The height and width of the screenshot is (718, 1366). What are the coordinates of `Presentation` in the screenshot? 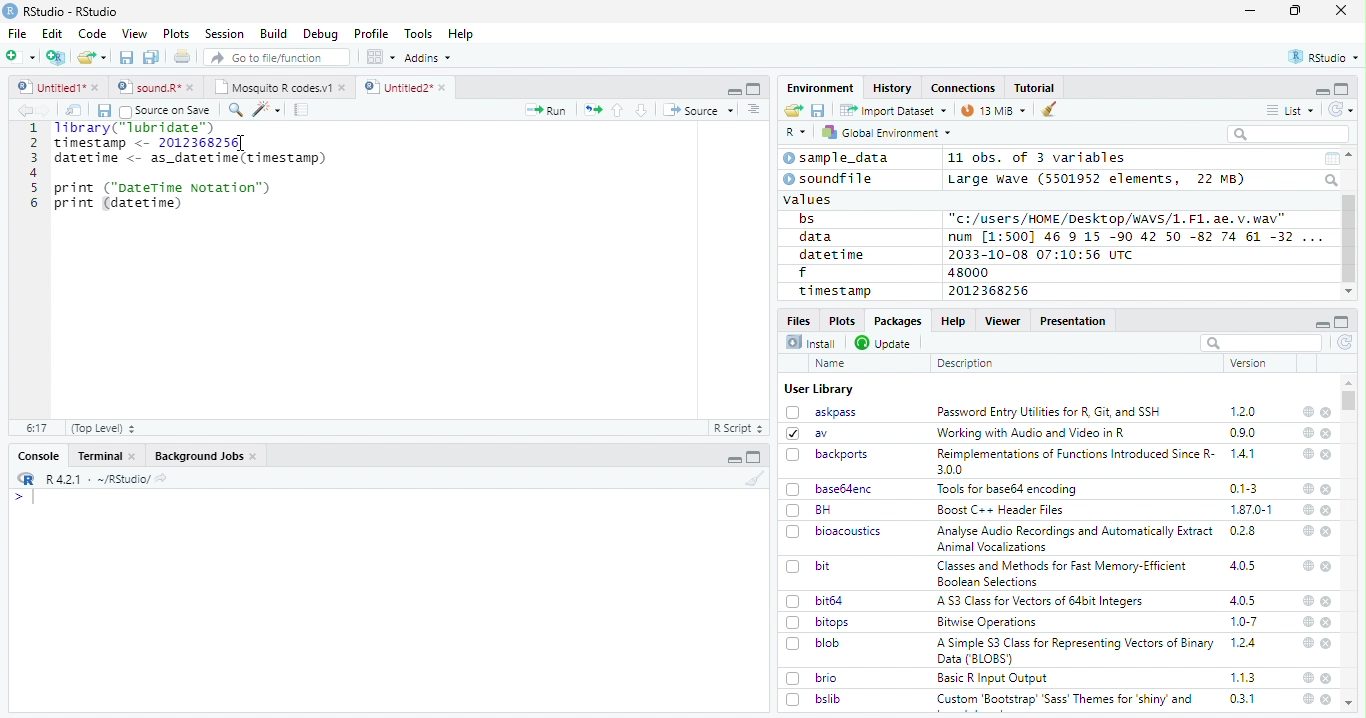 It's located at (1074, 321).